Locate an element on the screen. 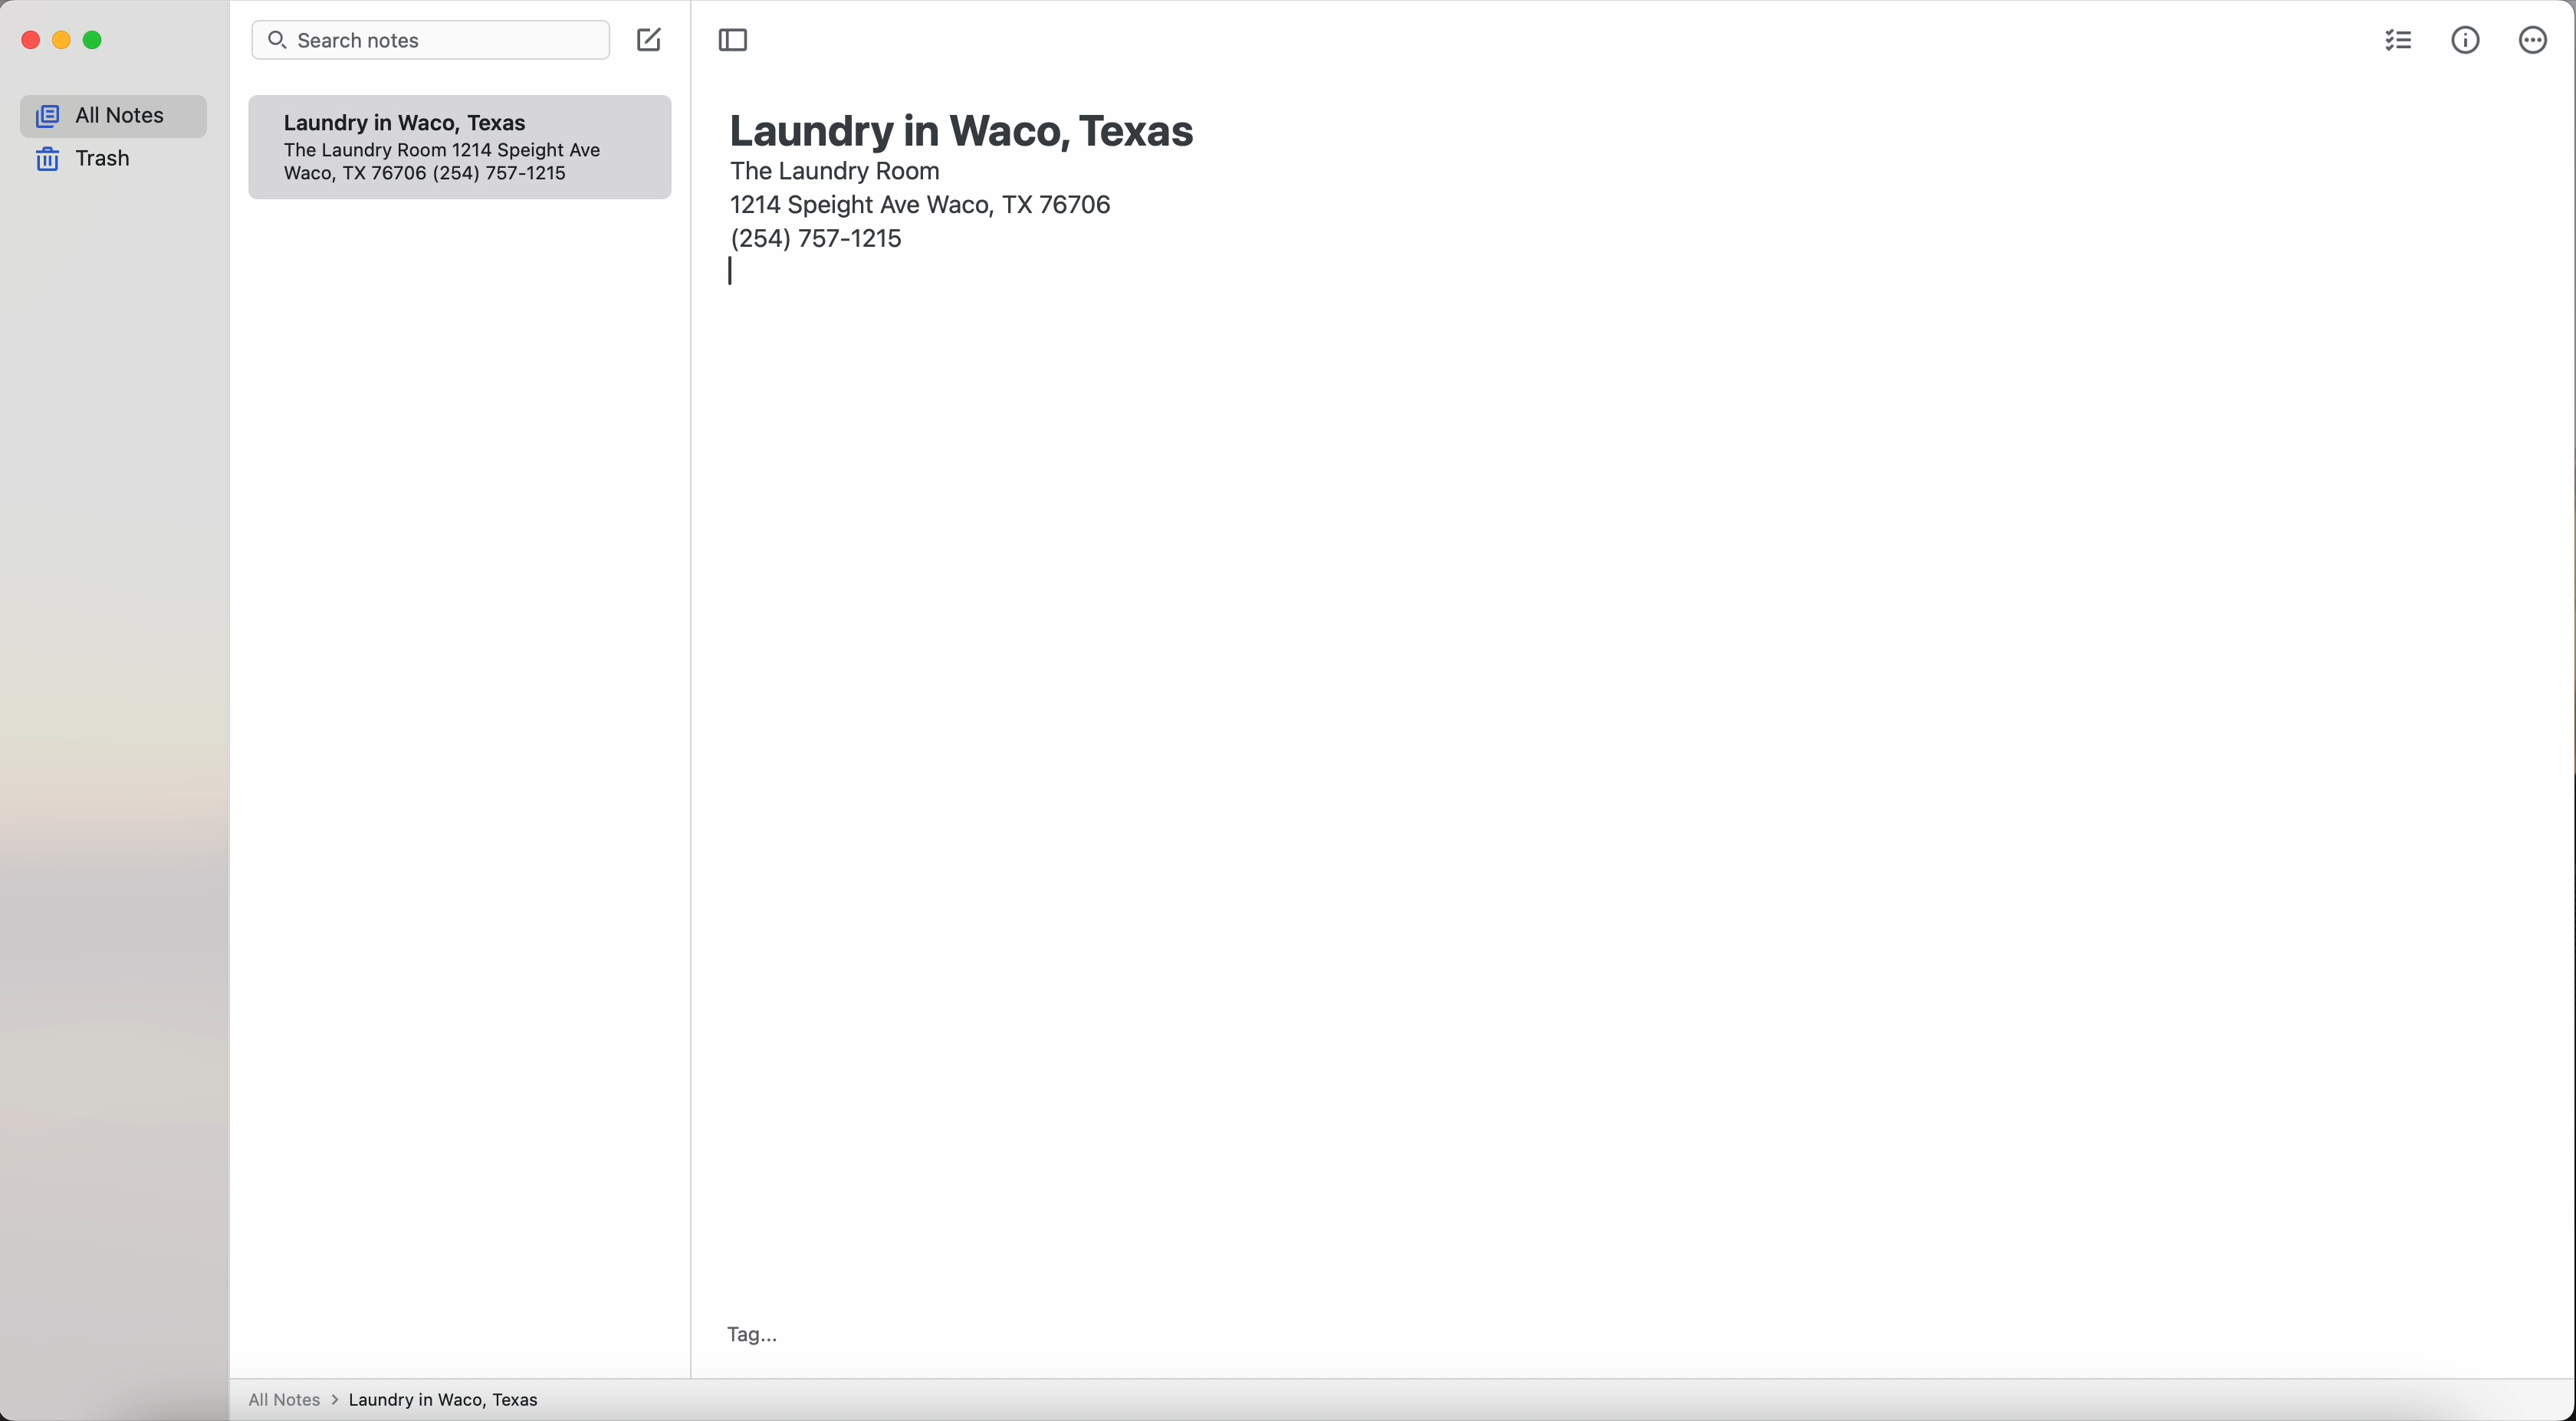  (254) 757-1215 is located at coordinates (820, 237).